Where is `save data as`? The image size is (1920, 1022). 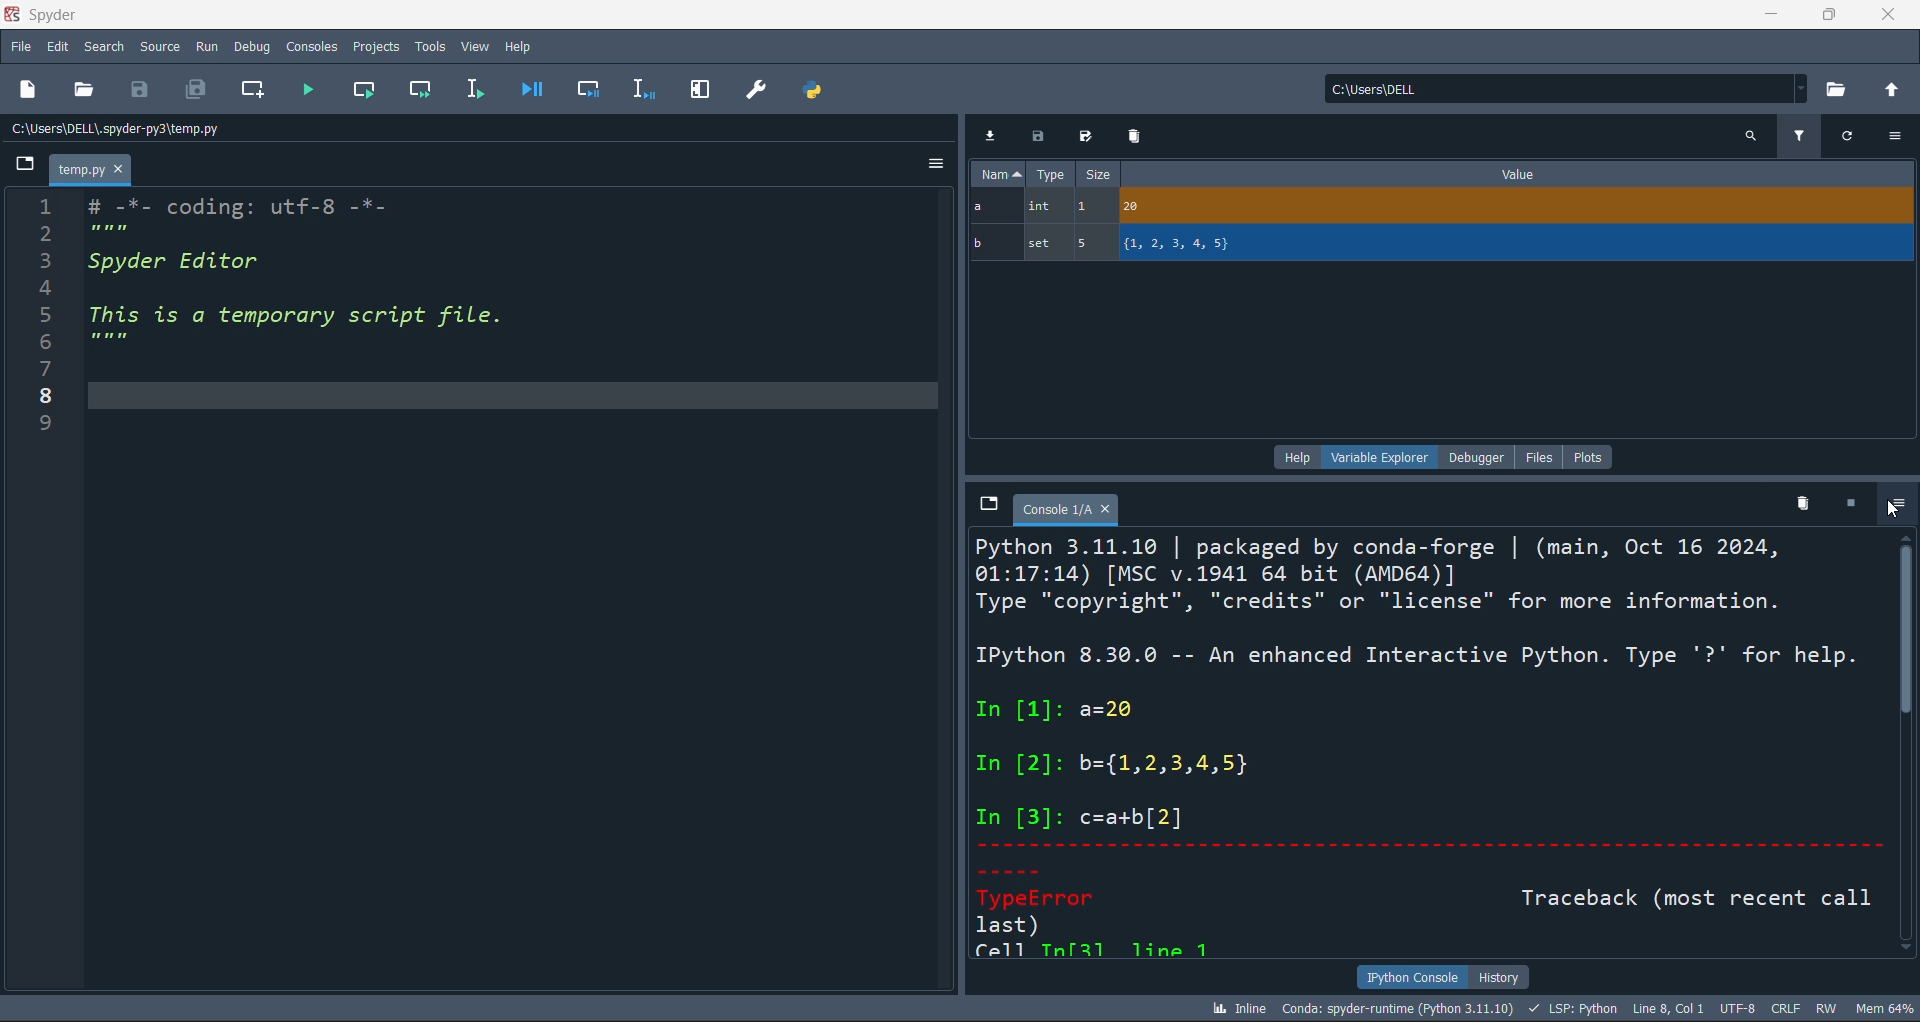 save data as is located at coordinates (1082, 137).